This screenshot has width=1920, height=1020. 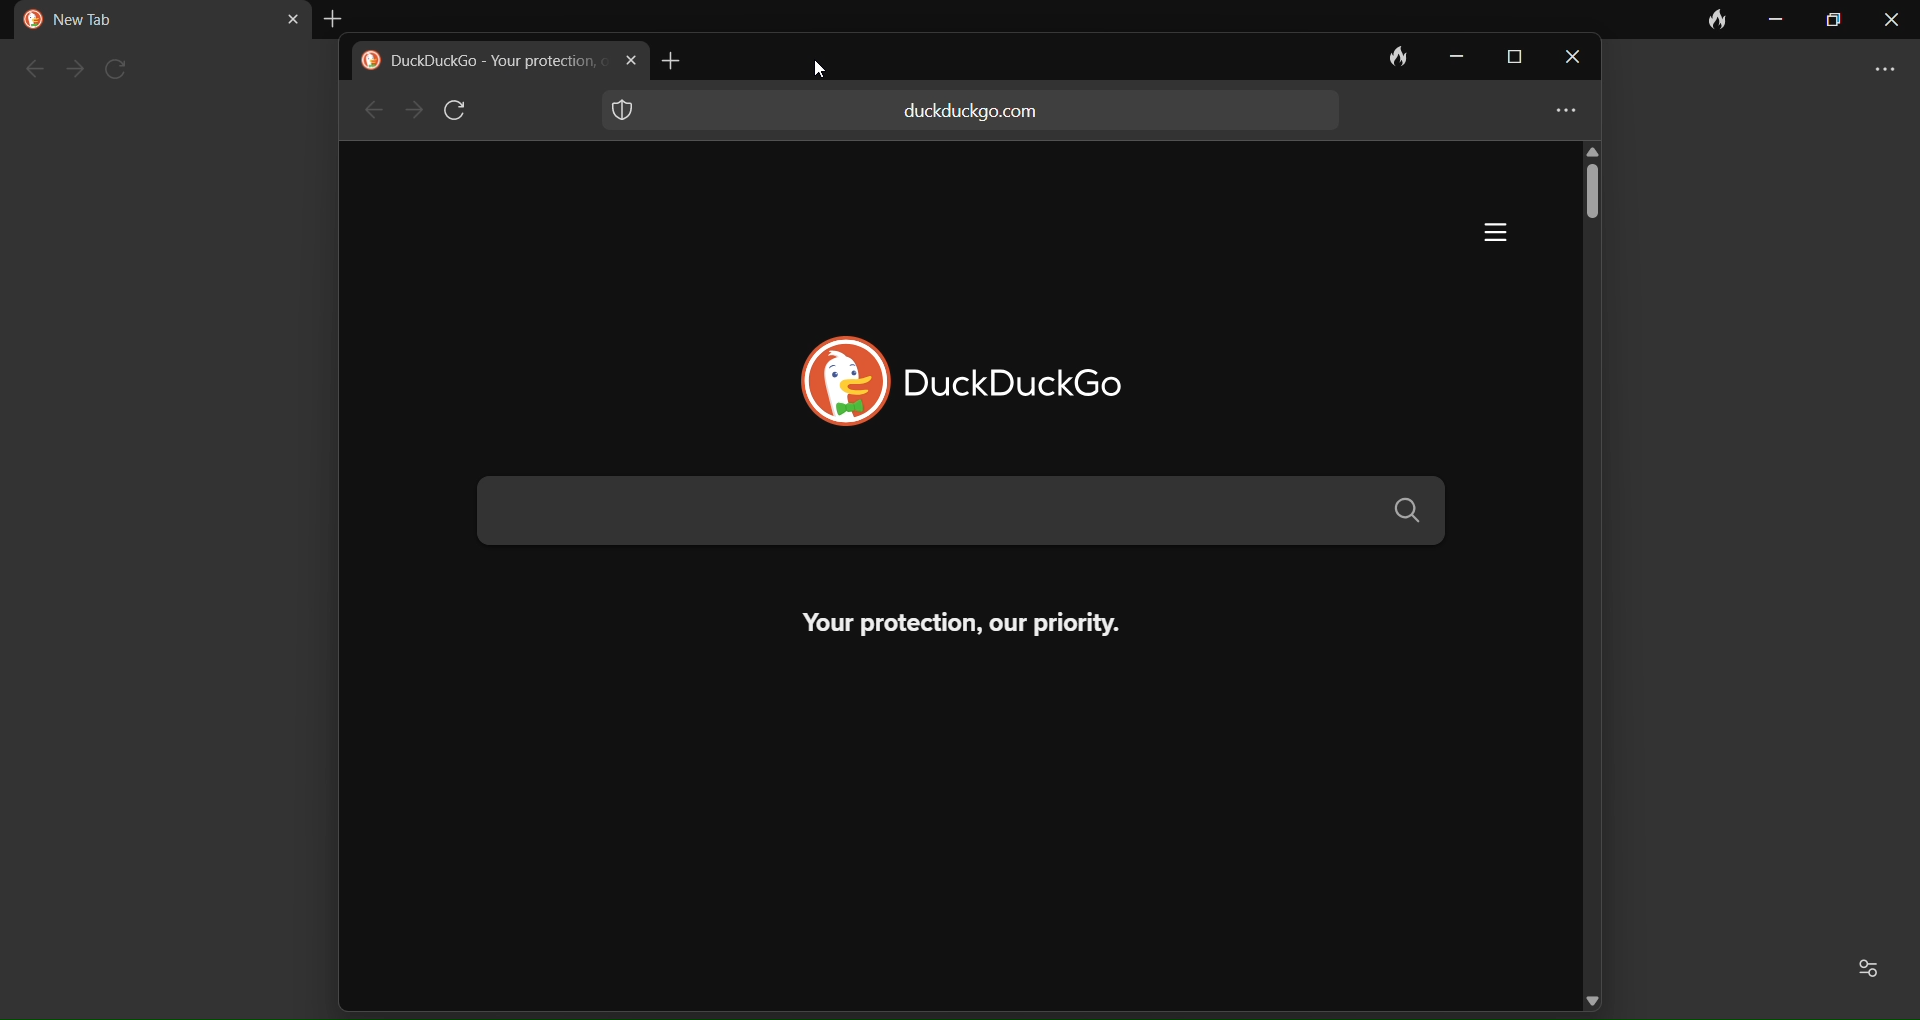 What do you see at coordinates (1386, 56) in the screenshot?
I see `clear data` at bounding box center [1386, 56].